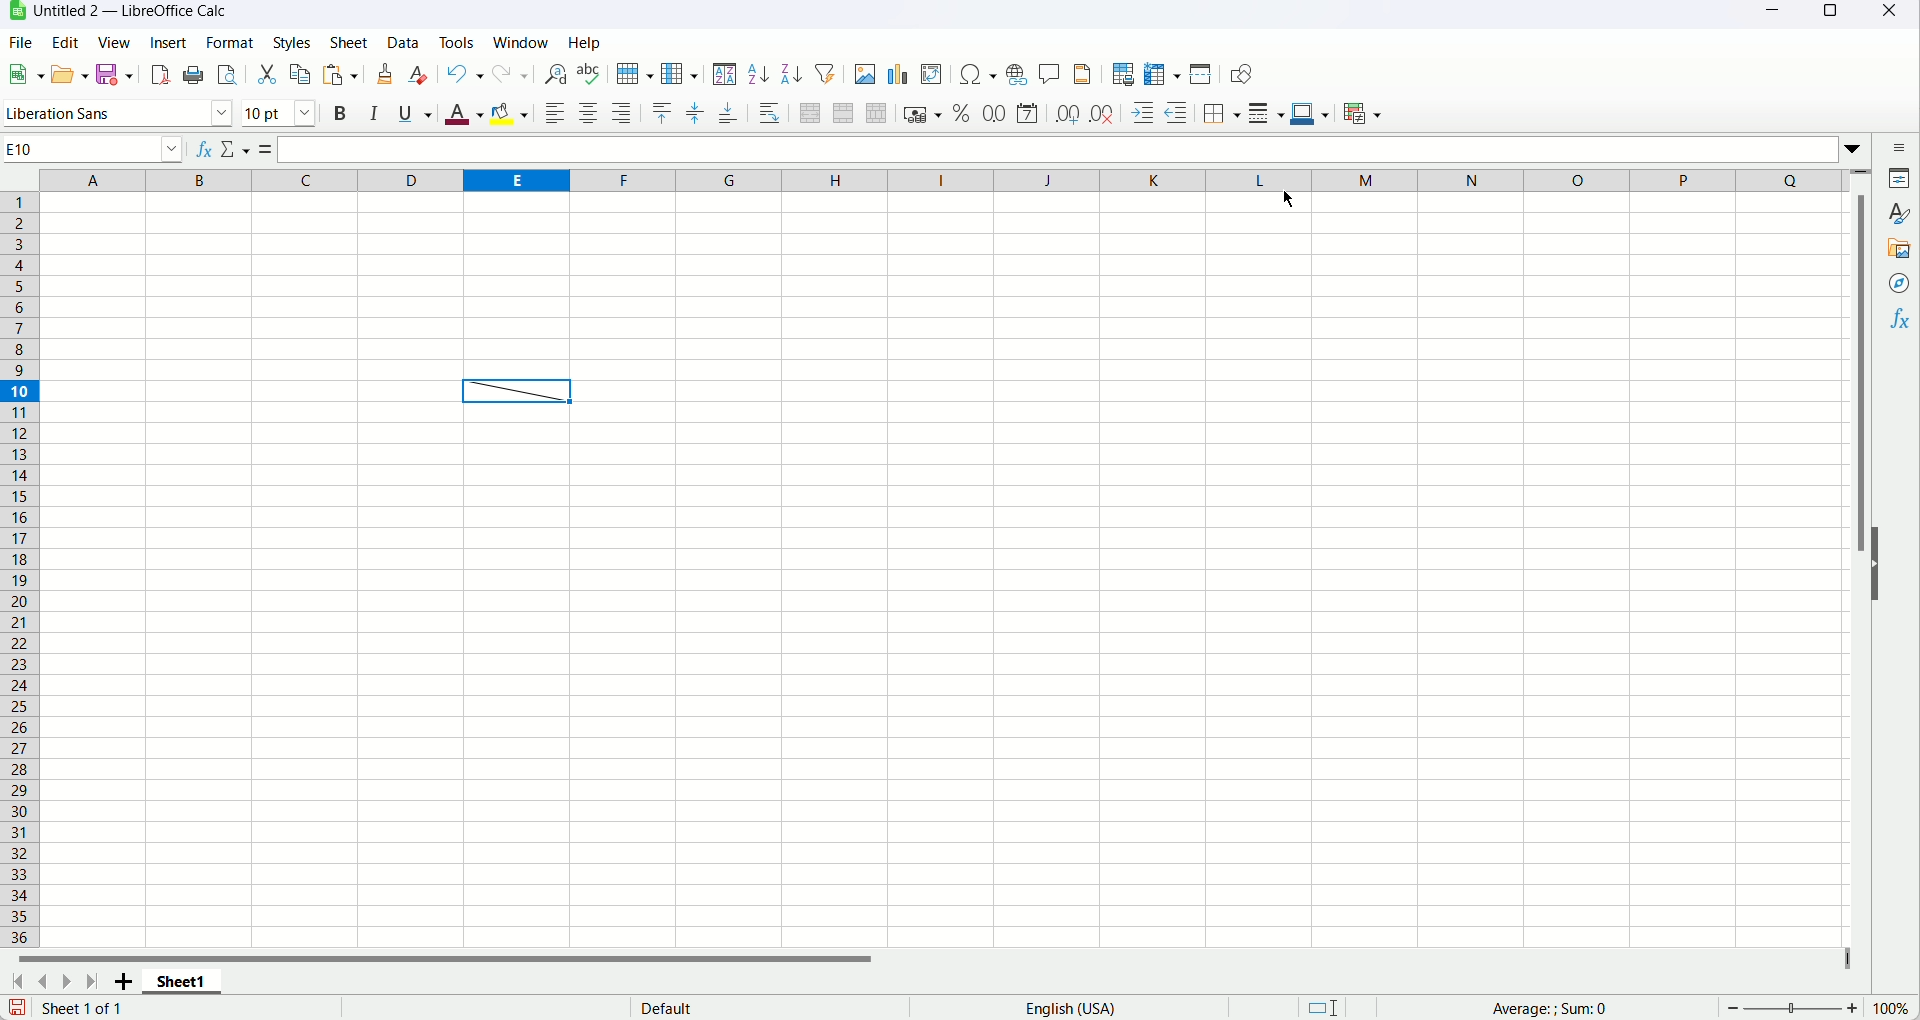 The width and height of the screenshot is (1920, 1020). Describe the element at coordinates (1266, 113) in the screenshot. I see `Border Style` at that location.